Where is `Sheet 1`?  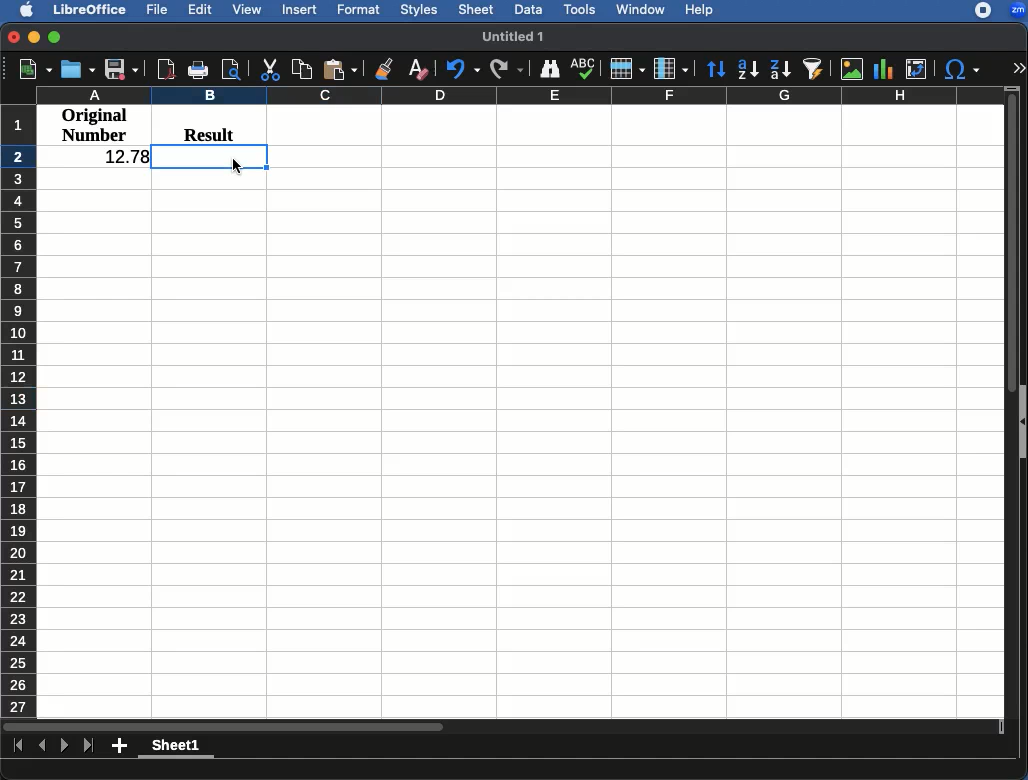 Sheet 1 is located at coordinates (177, 747).